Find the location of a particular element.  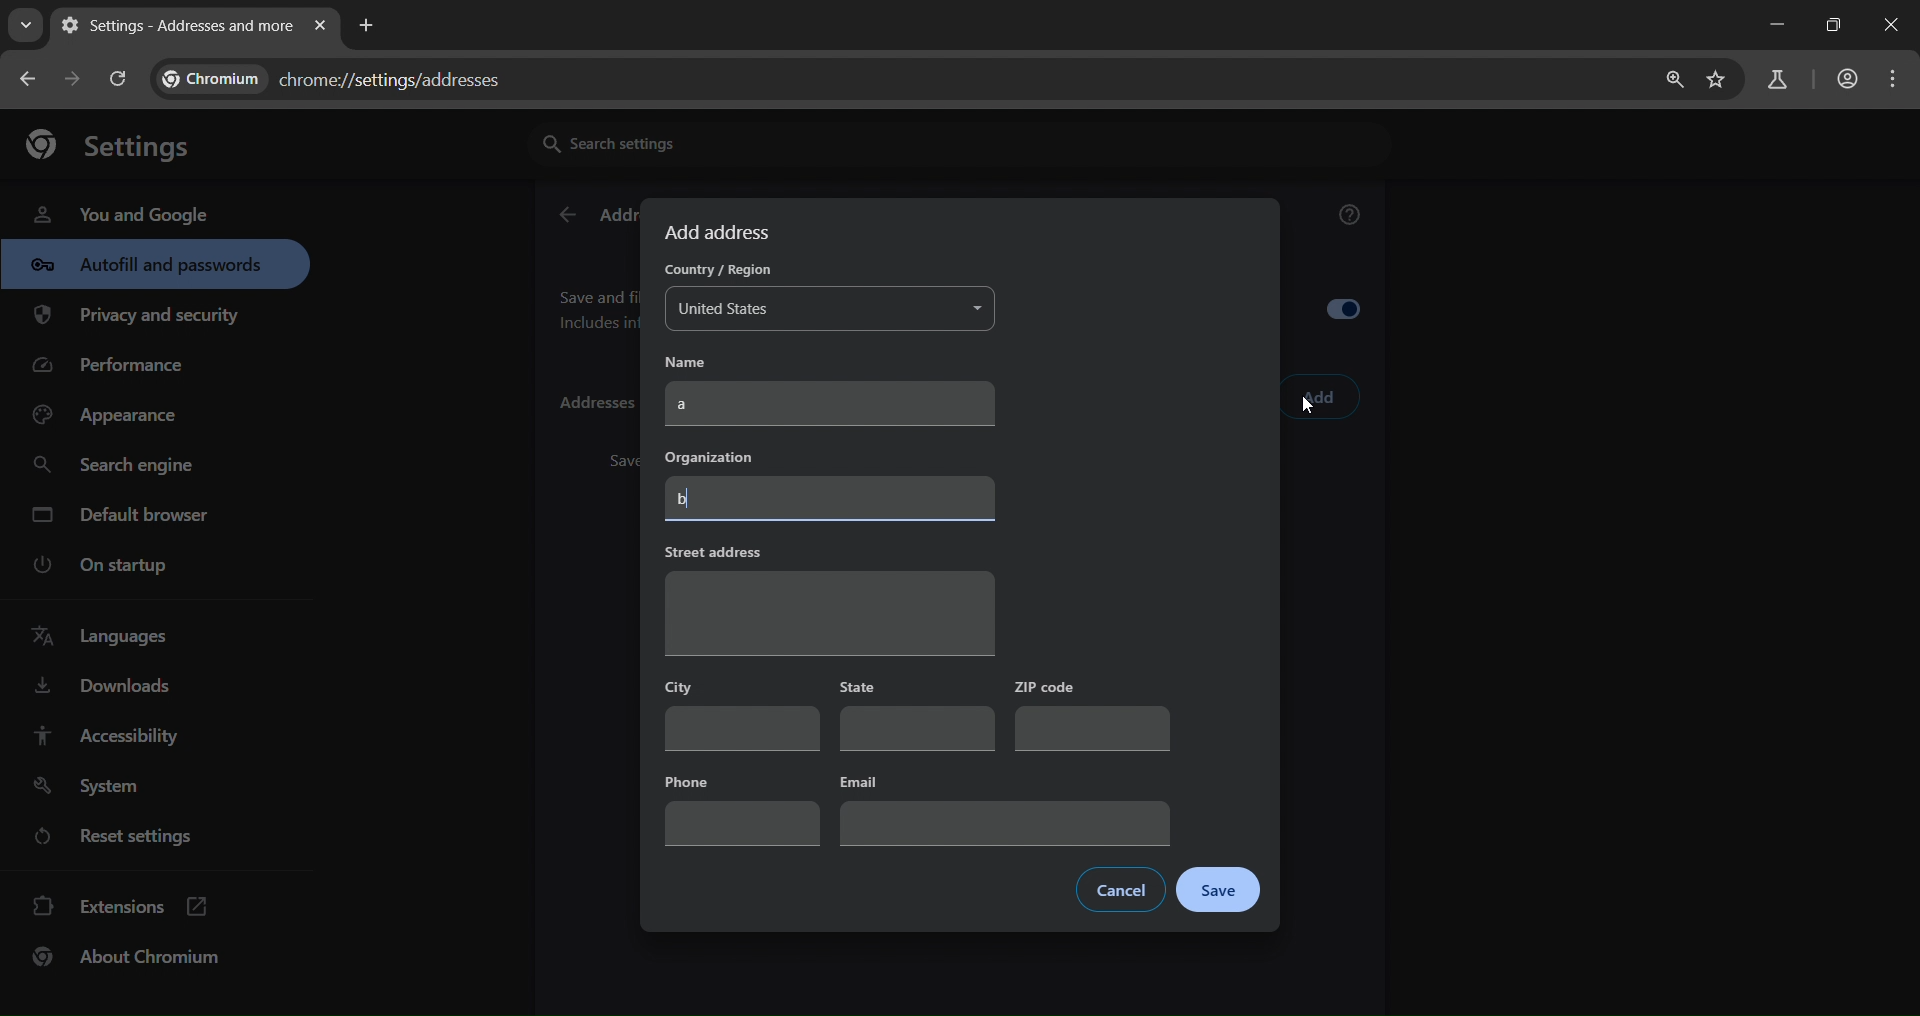

get help is located at coordinates (1351, 218).